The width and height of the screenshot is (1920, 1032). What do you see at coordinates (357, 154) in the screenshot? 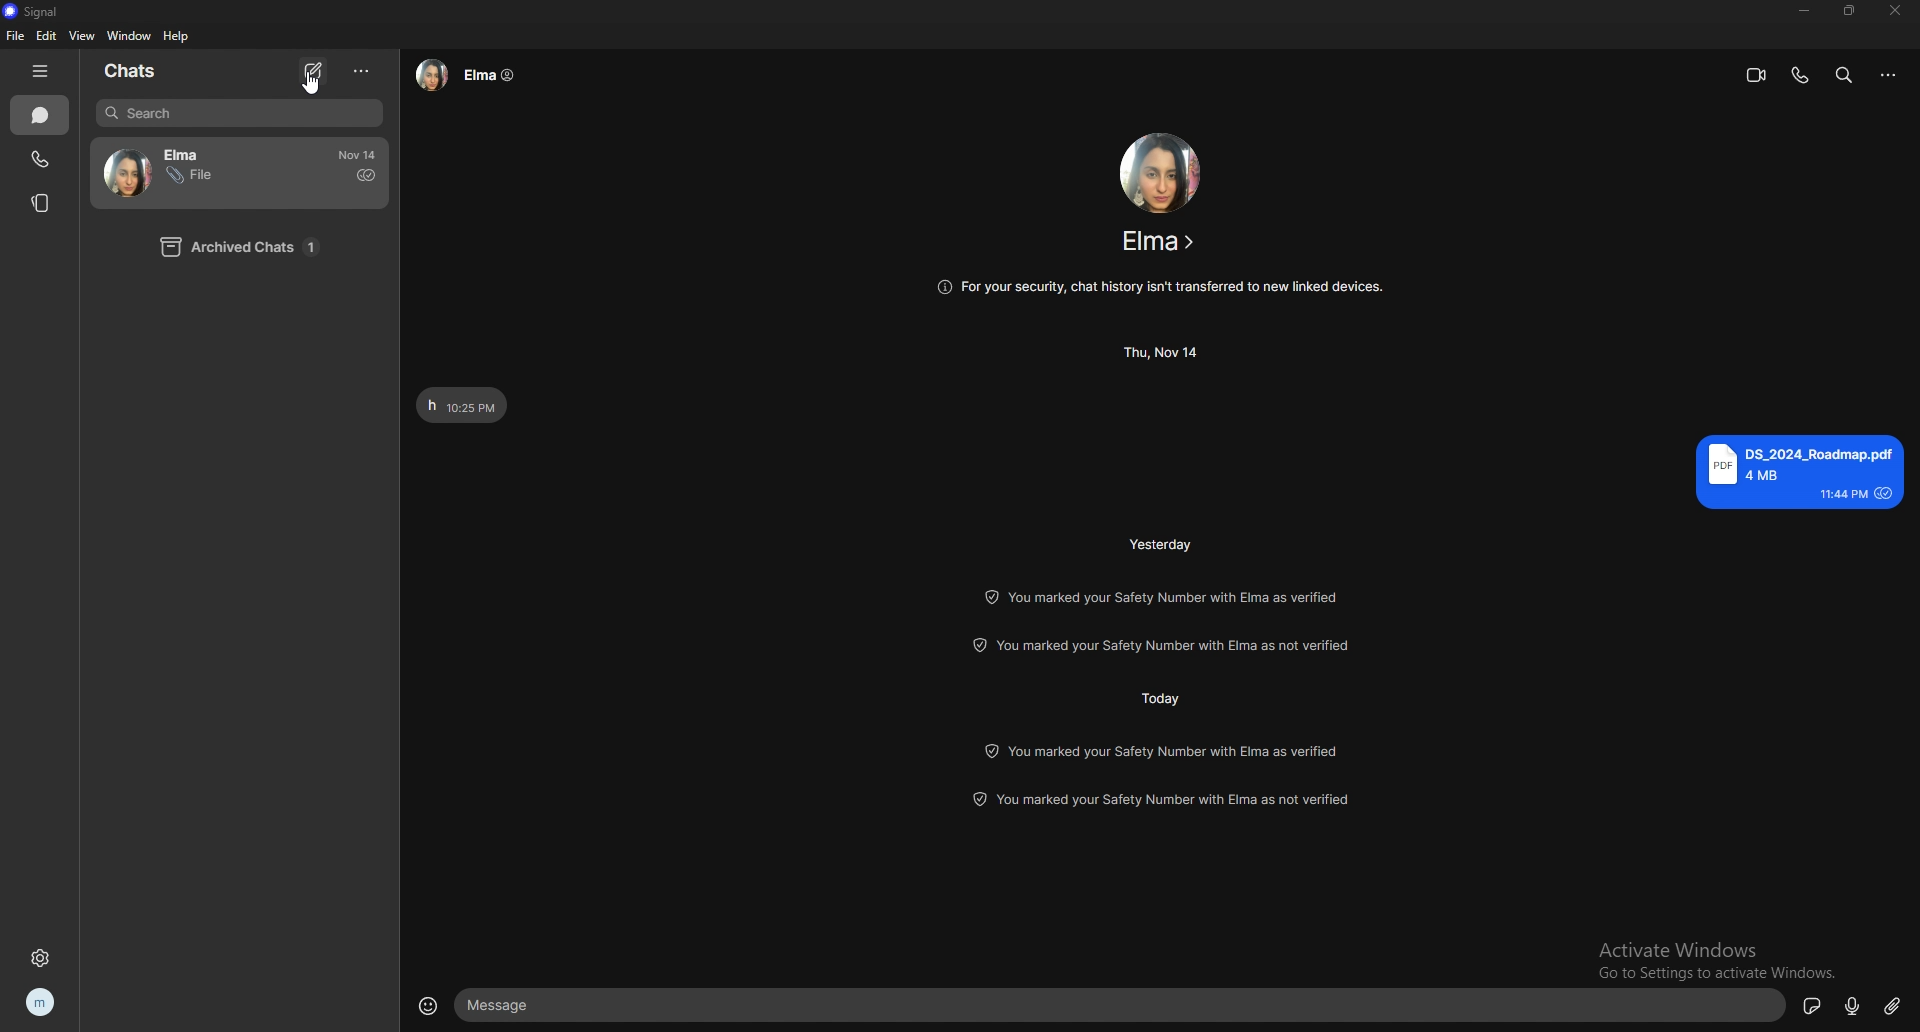
I see `date` at bounding box center [357, 154].